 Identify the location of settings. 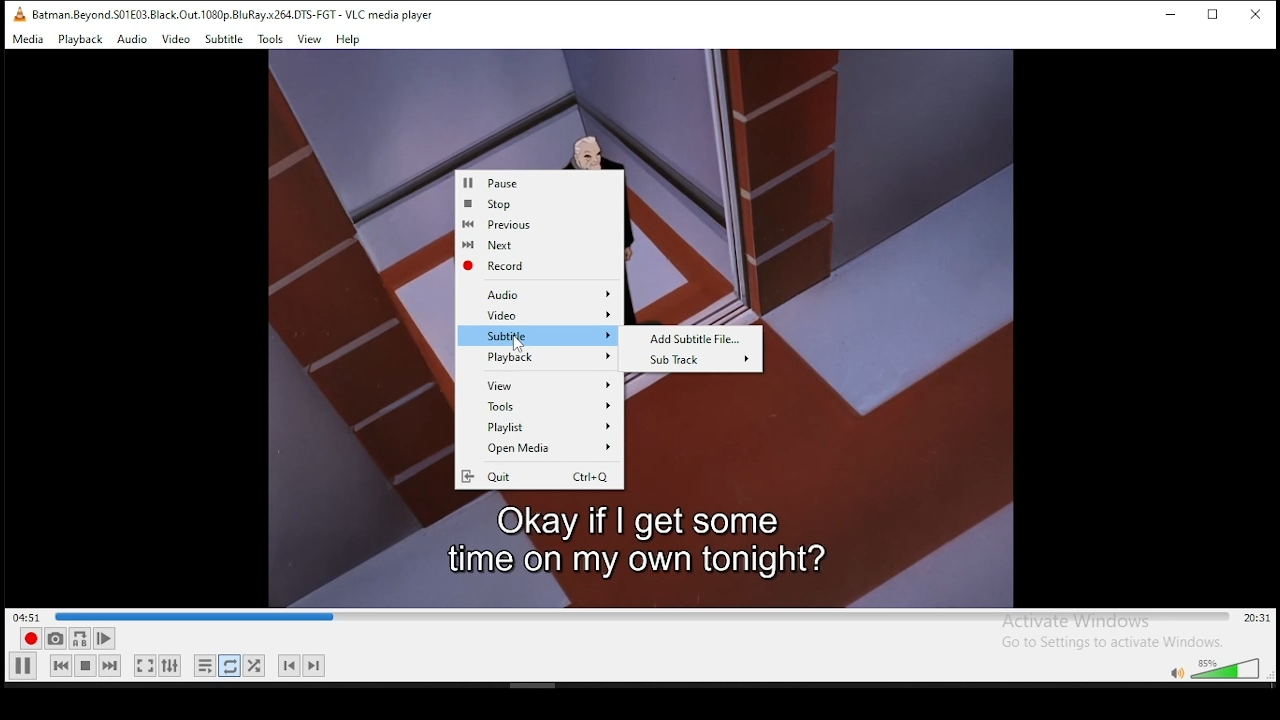
(175, 665).